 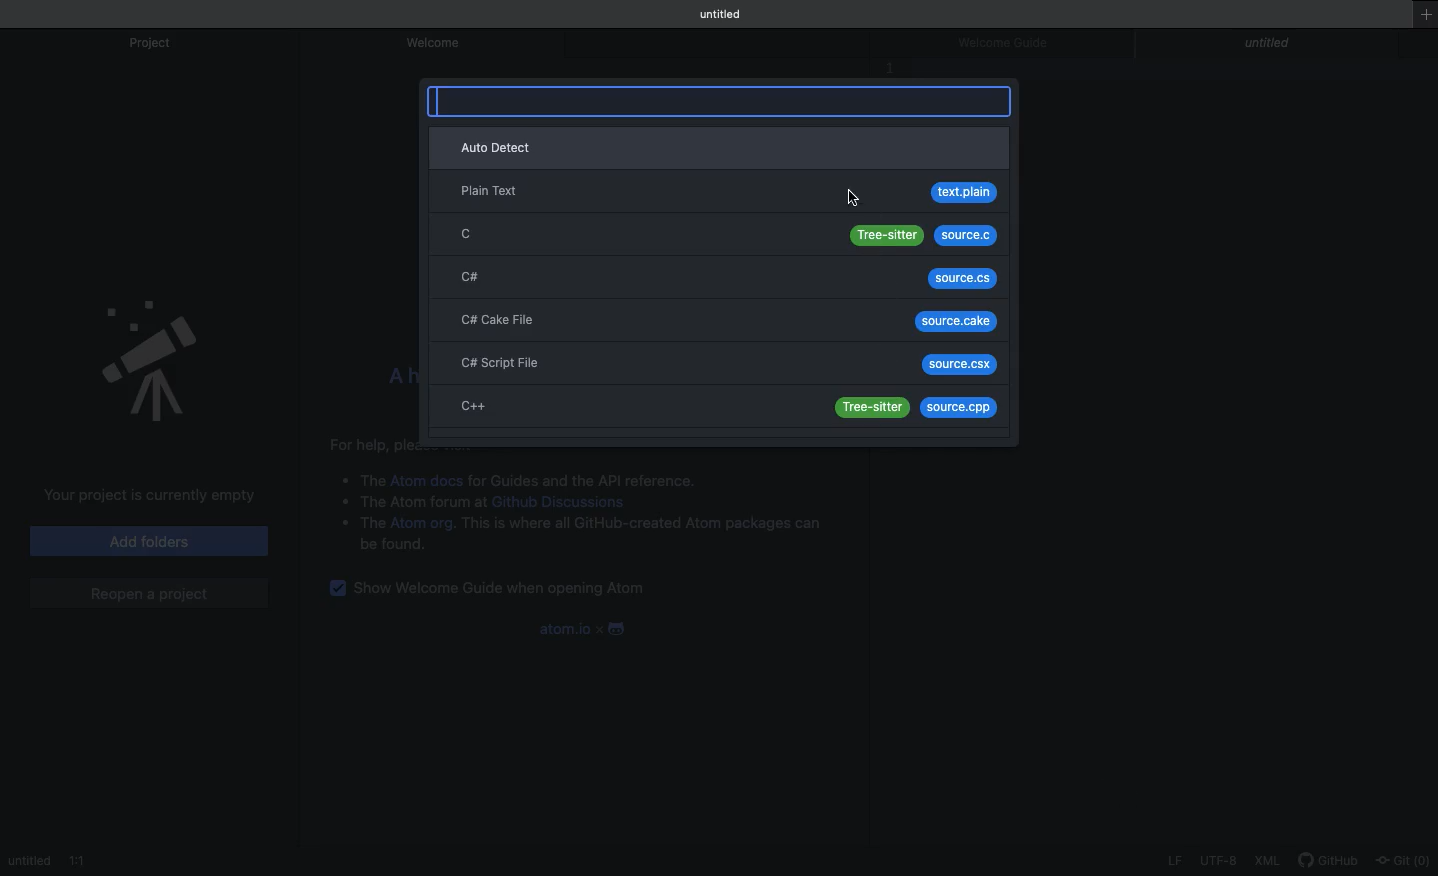 What do you see at coordinates (404, 501) in the screenshot?
I see `list item` at bounding box center [404, 501].